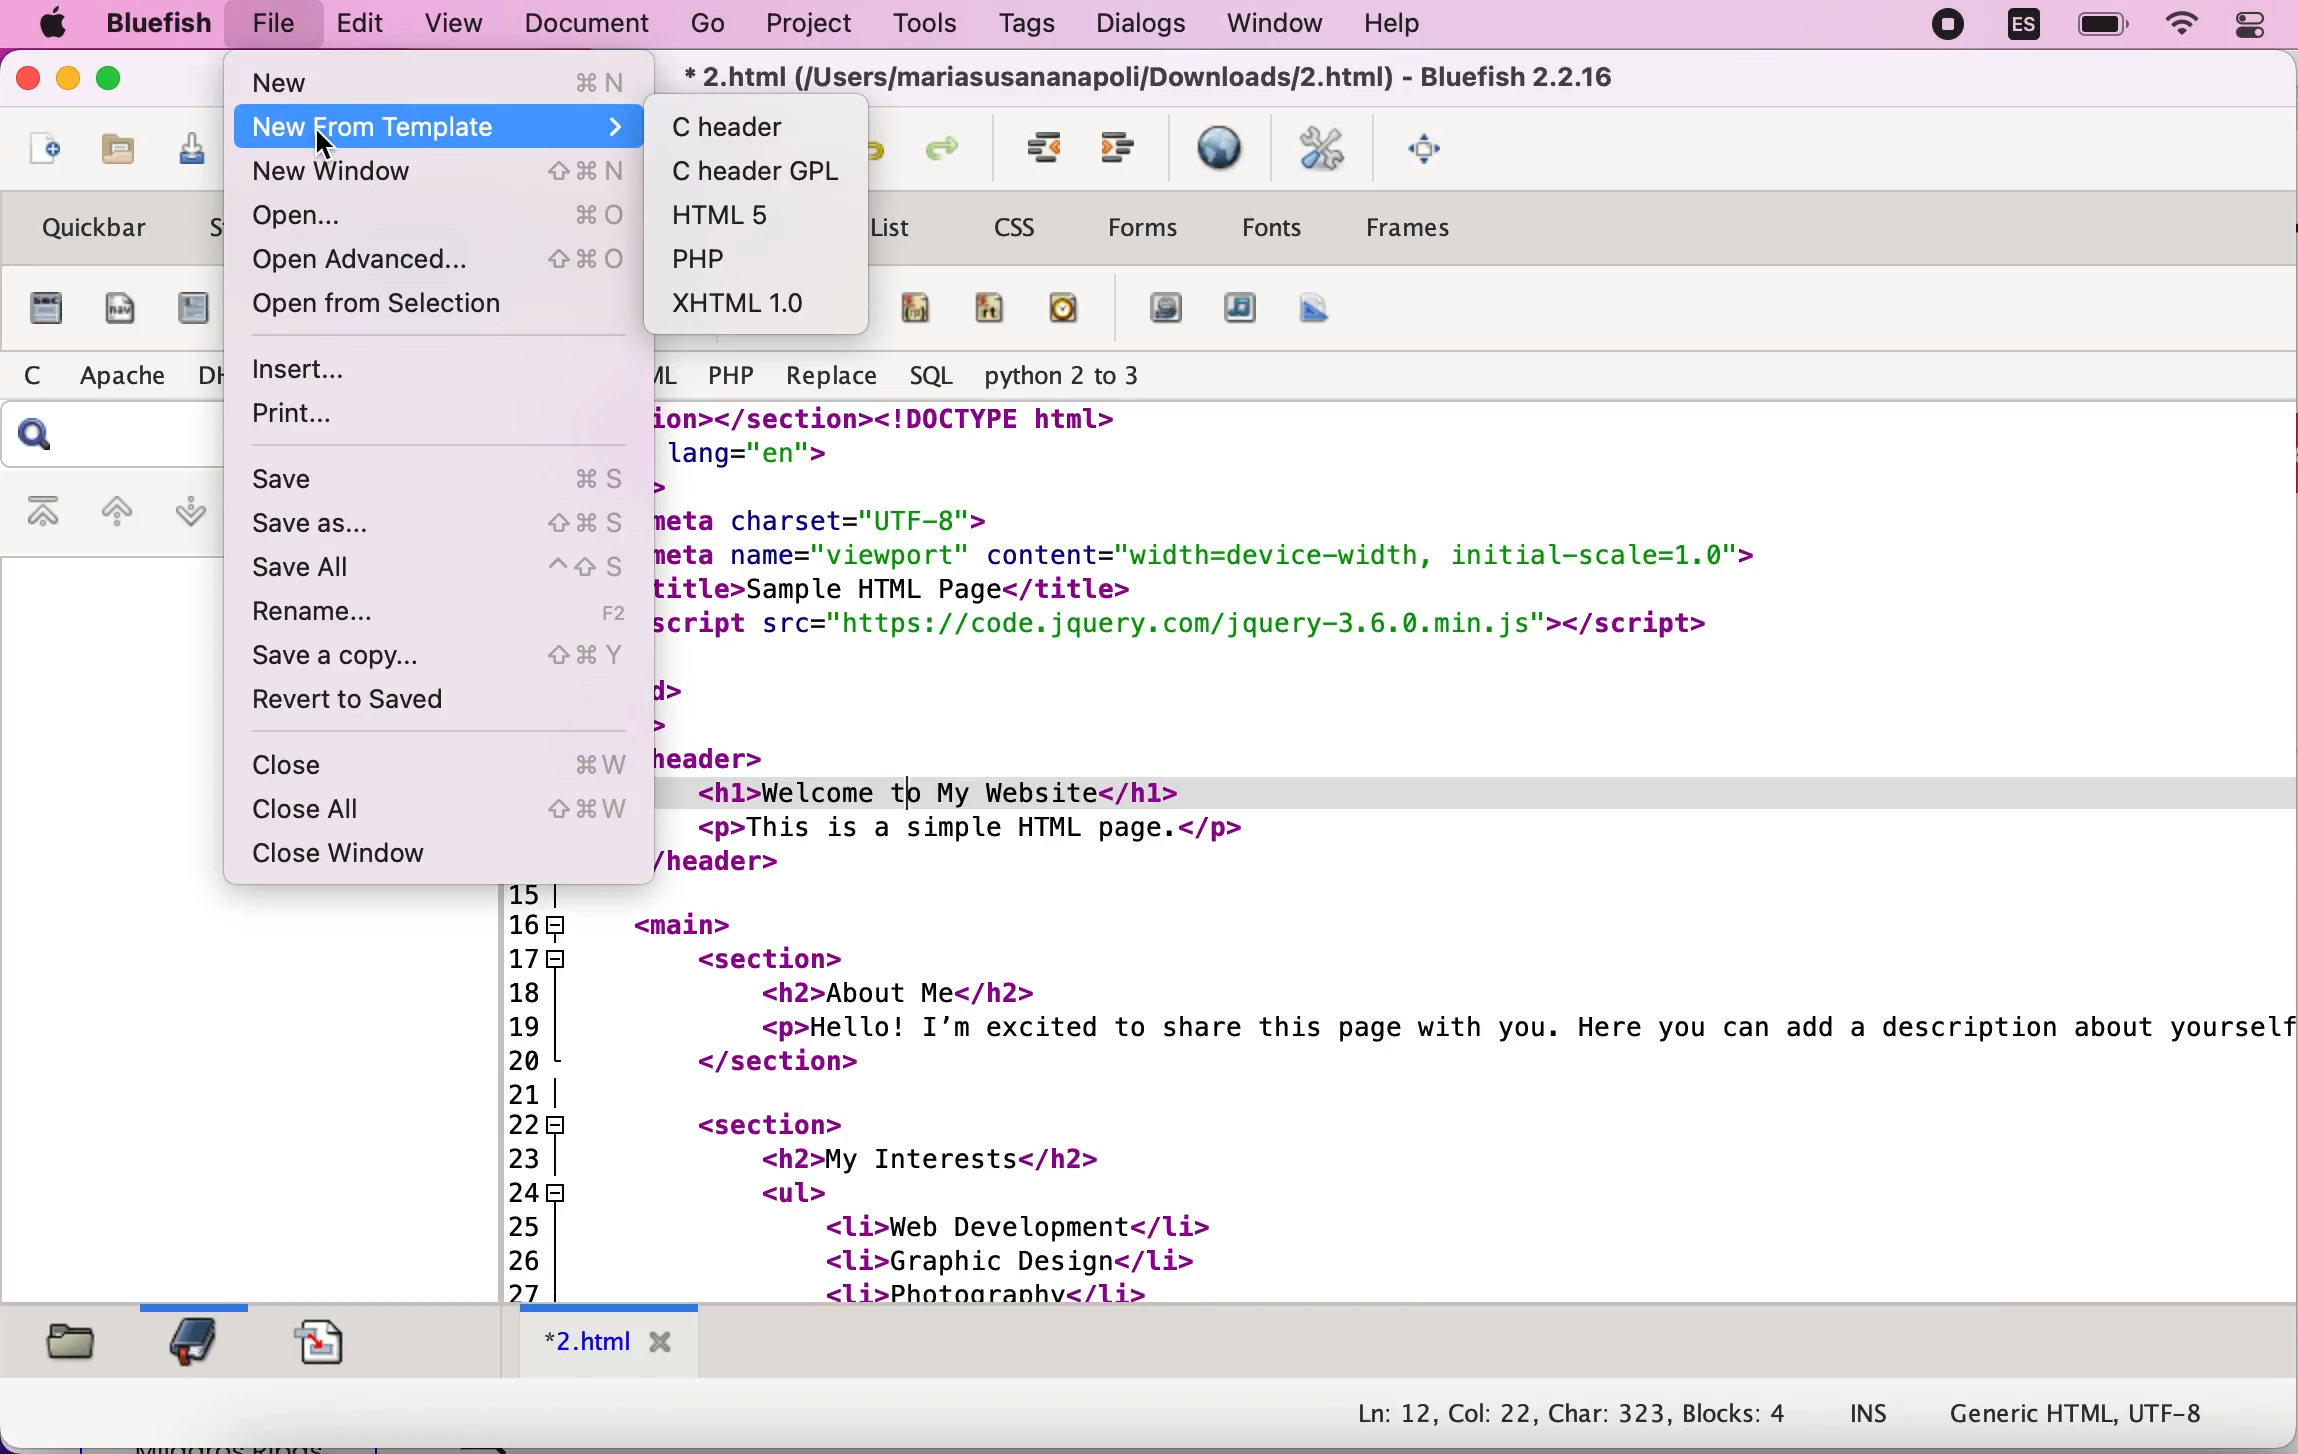 The image size is (2298, 1454). What do you see at coordinates (1159, 78) in the screenshot?
I see `* 2.html (/Users/mariasusananapoli/Downloads/2.html) - Bluefish 2.2.16` at bounding box center [1159, 78].